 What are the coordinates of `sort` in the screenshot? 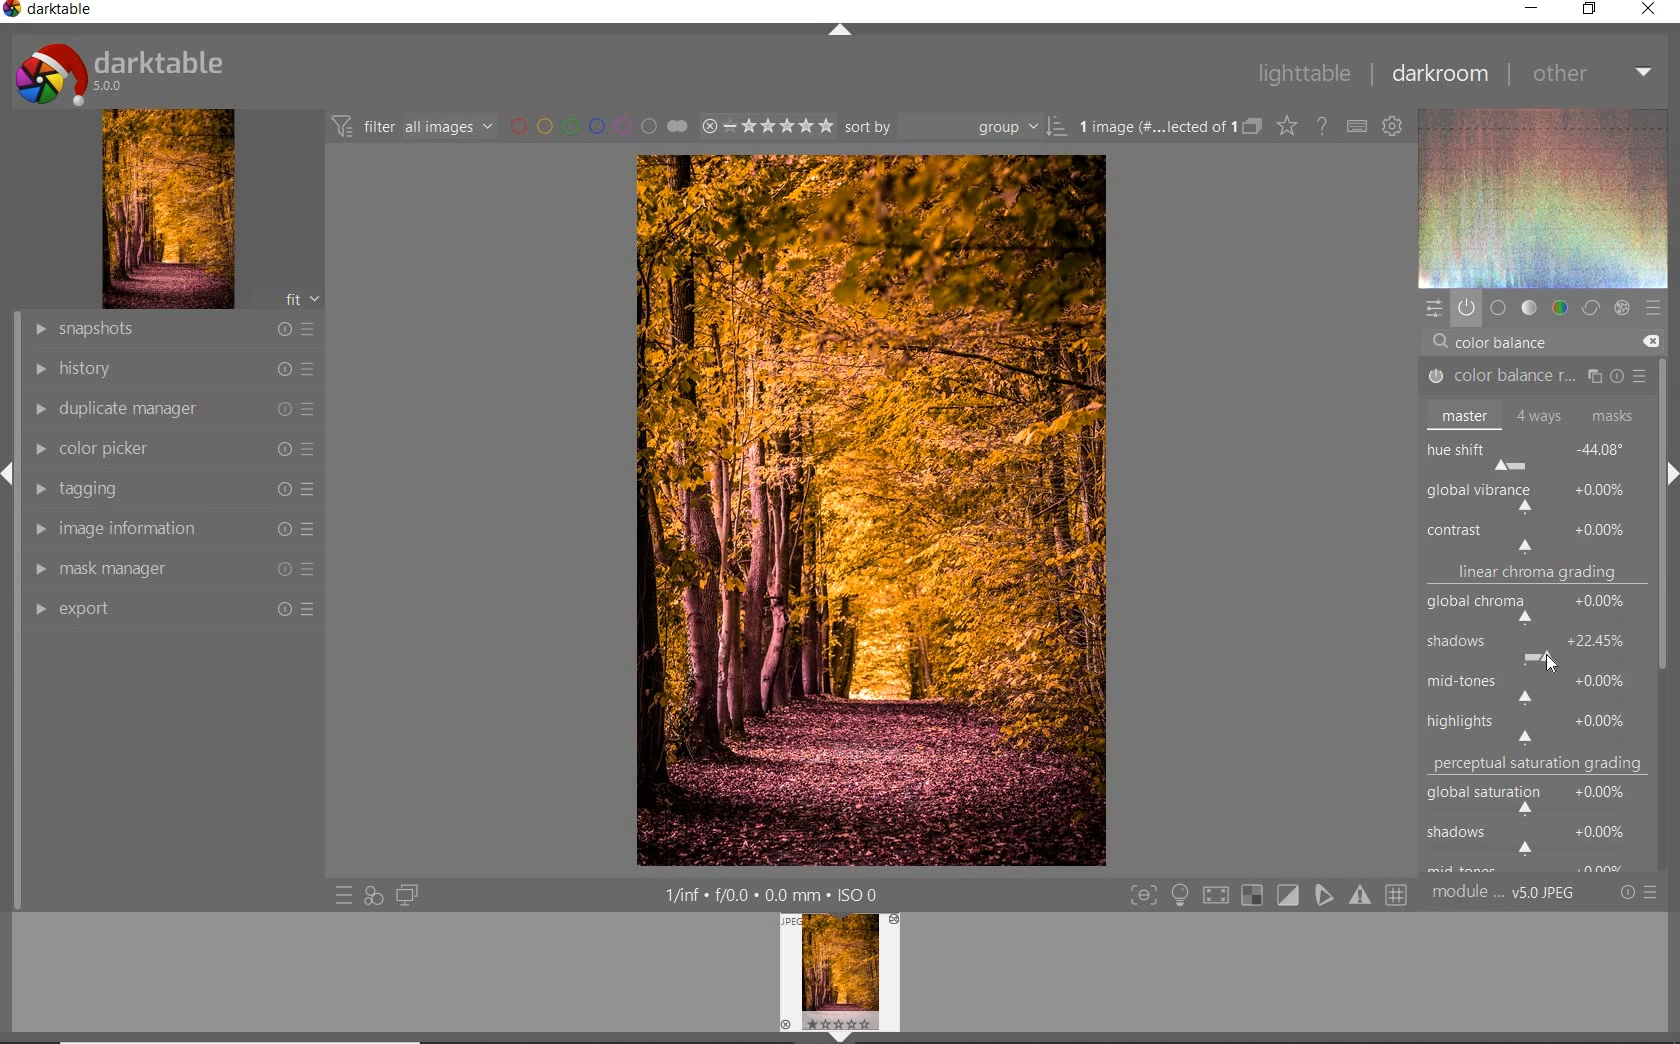 It's located at (955, 127).